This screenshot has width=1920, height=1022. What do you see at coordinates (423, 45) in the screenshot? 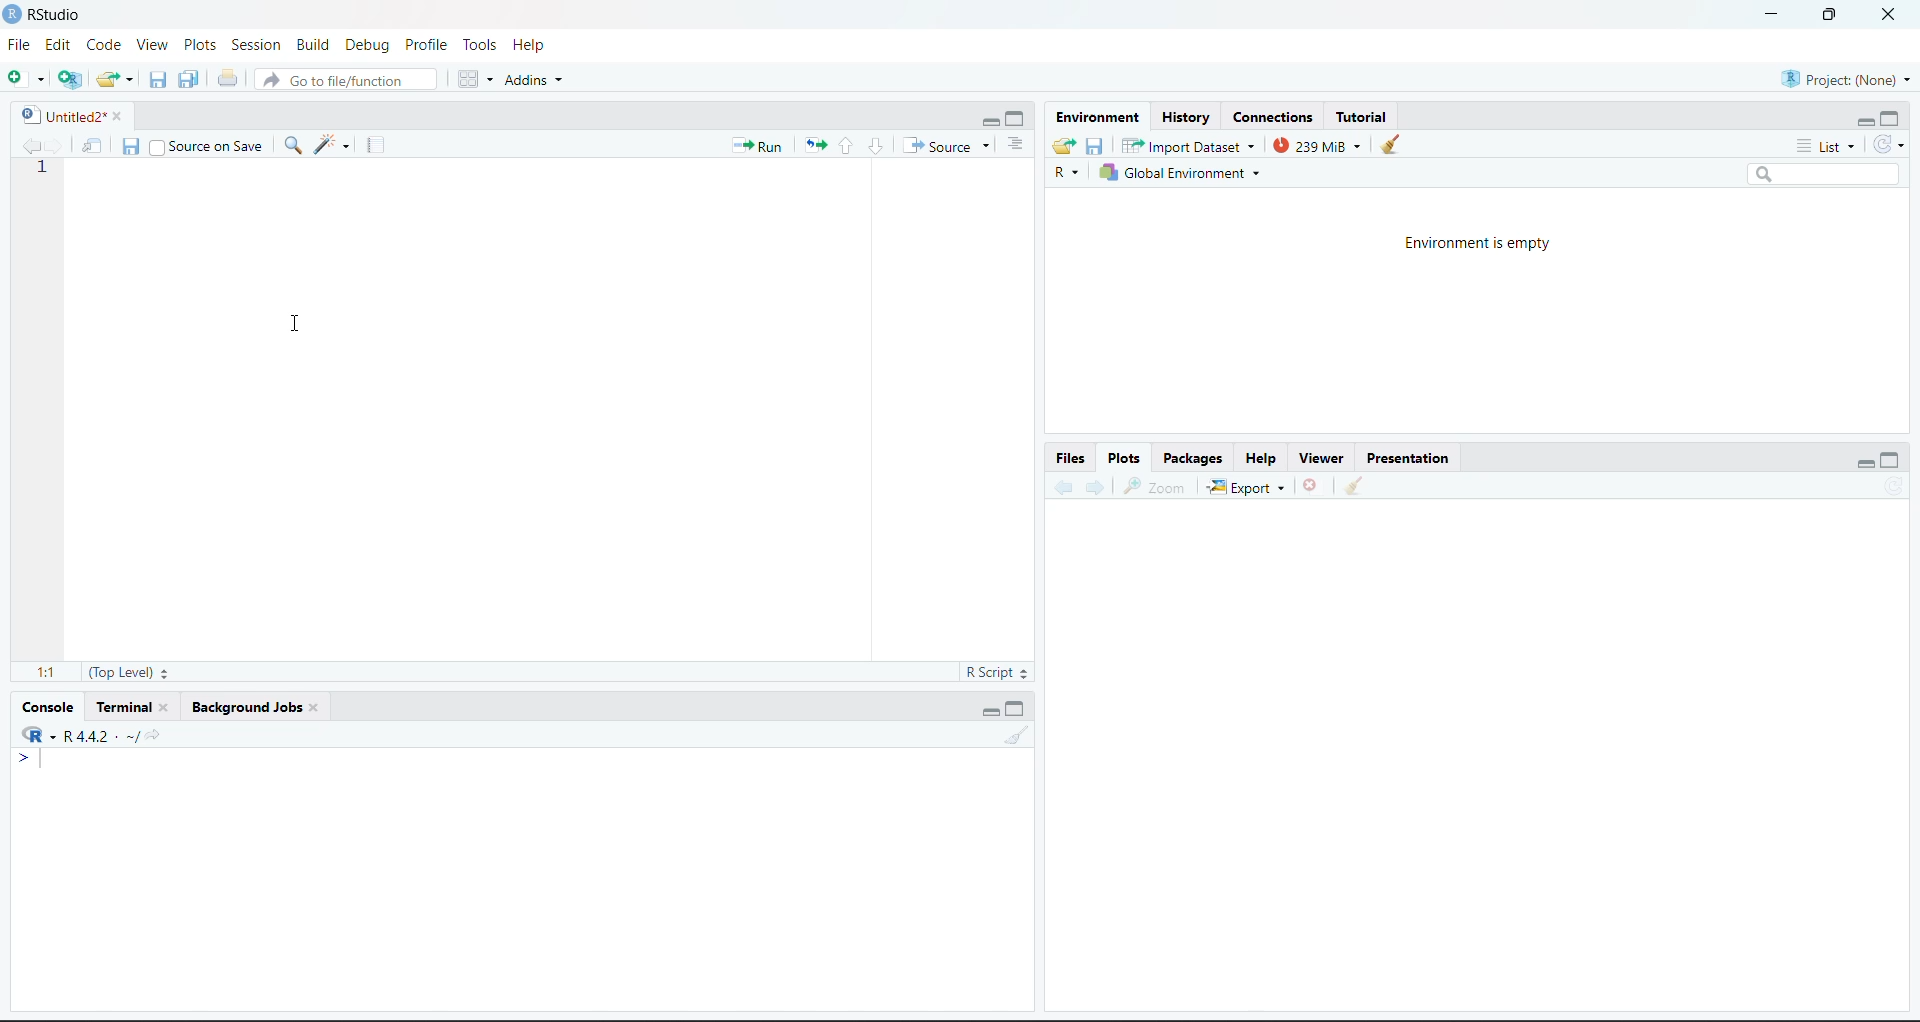
I see `Profile` at bounding box center [423, 45].